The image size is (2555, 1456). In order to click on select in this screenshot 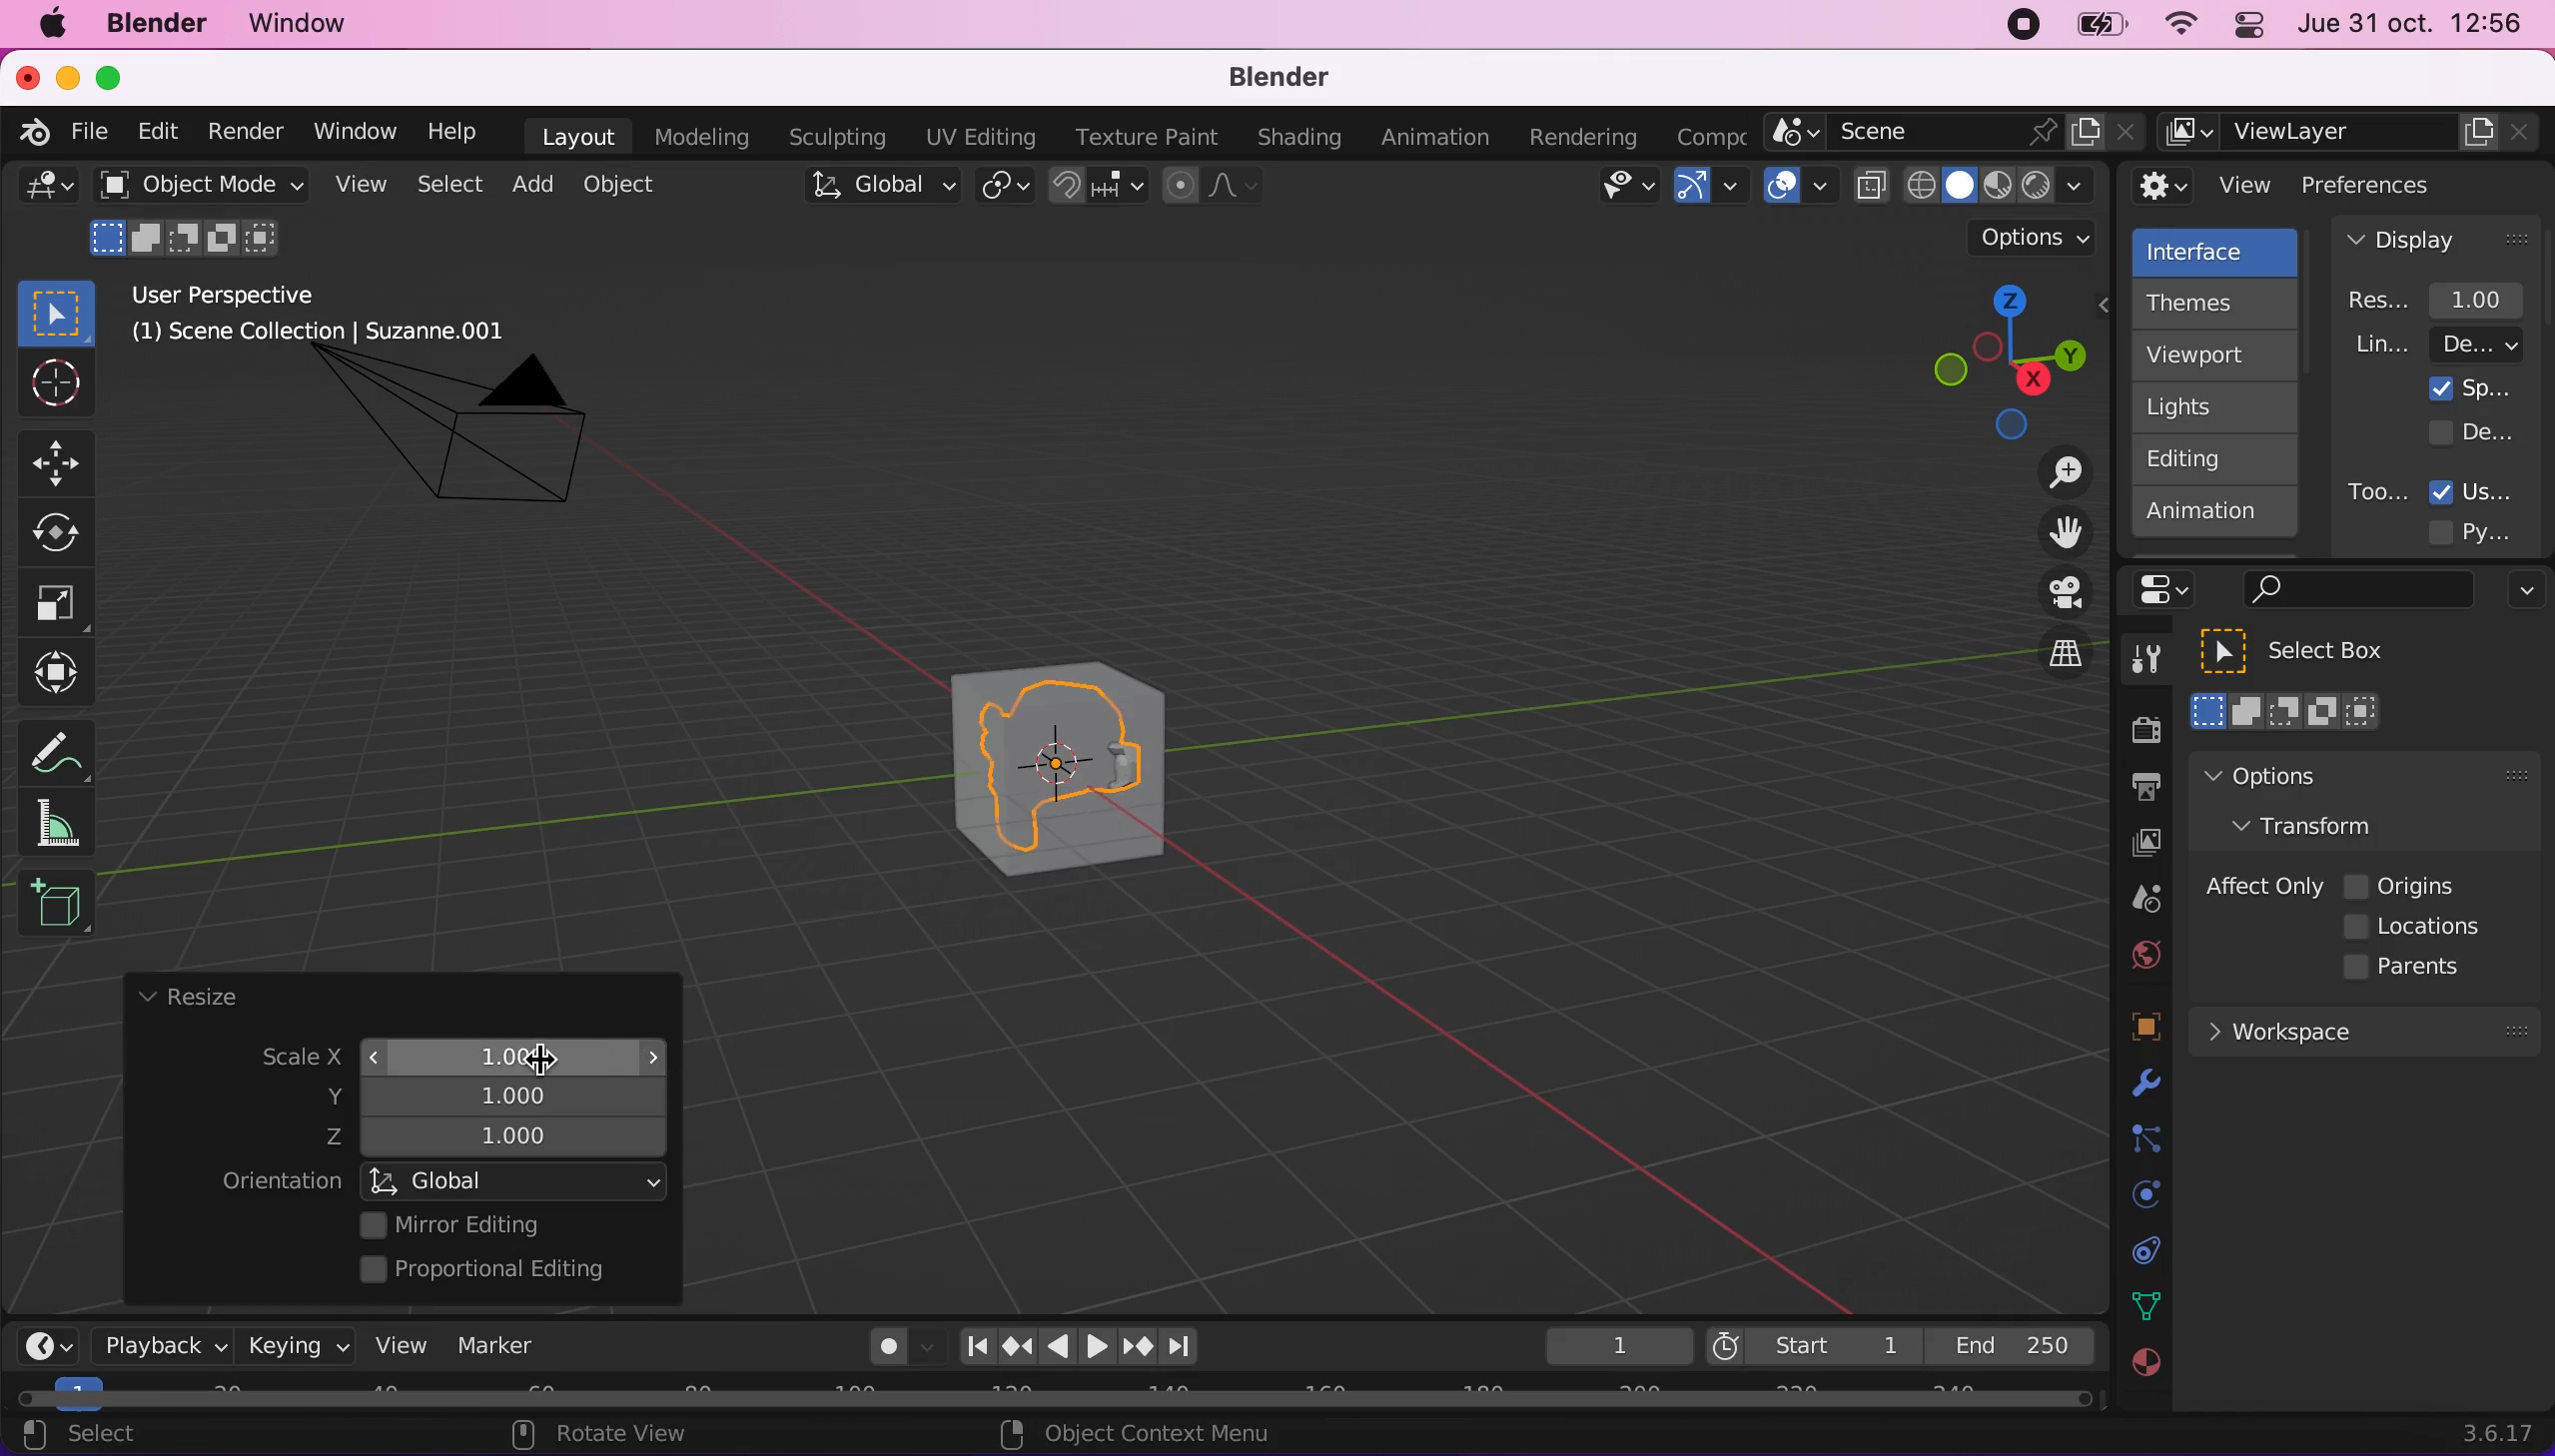, I will do `click(101, 1436)`.